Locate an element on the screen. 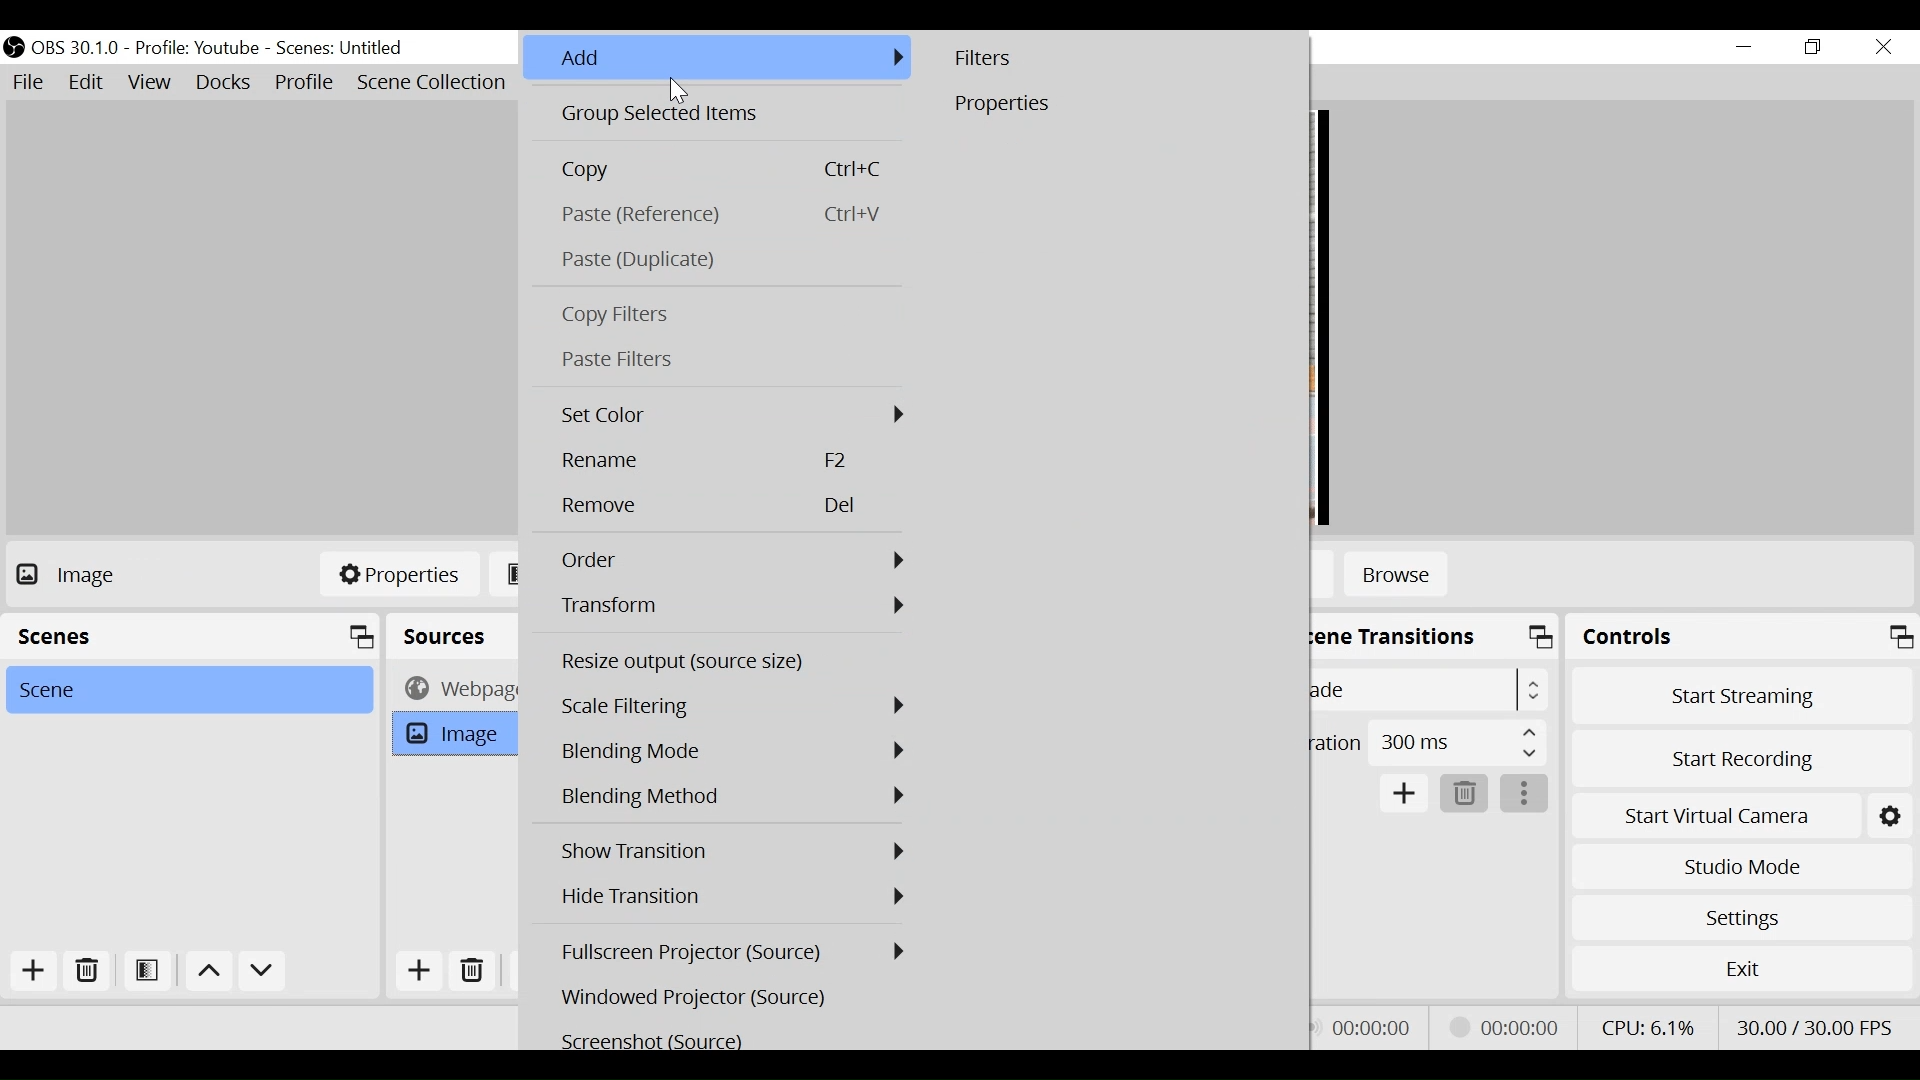 Image resolution: width=1920 pixels, height=1080 pixels. Scene Collection is located at coordinates (435, 83).